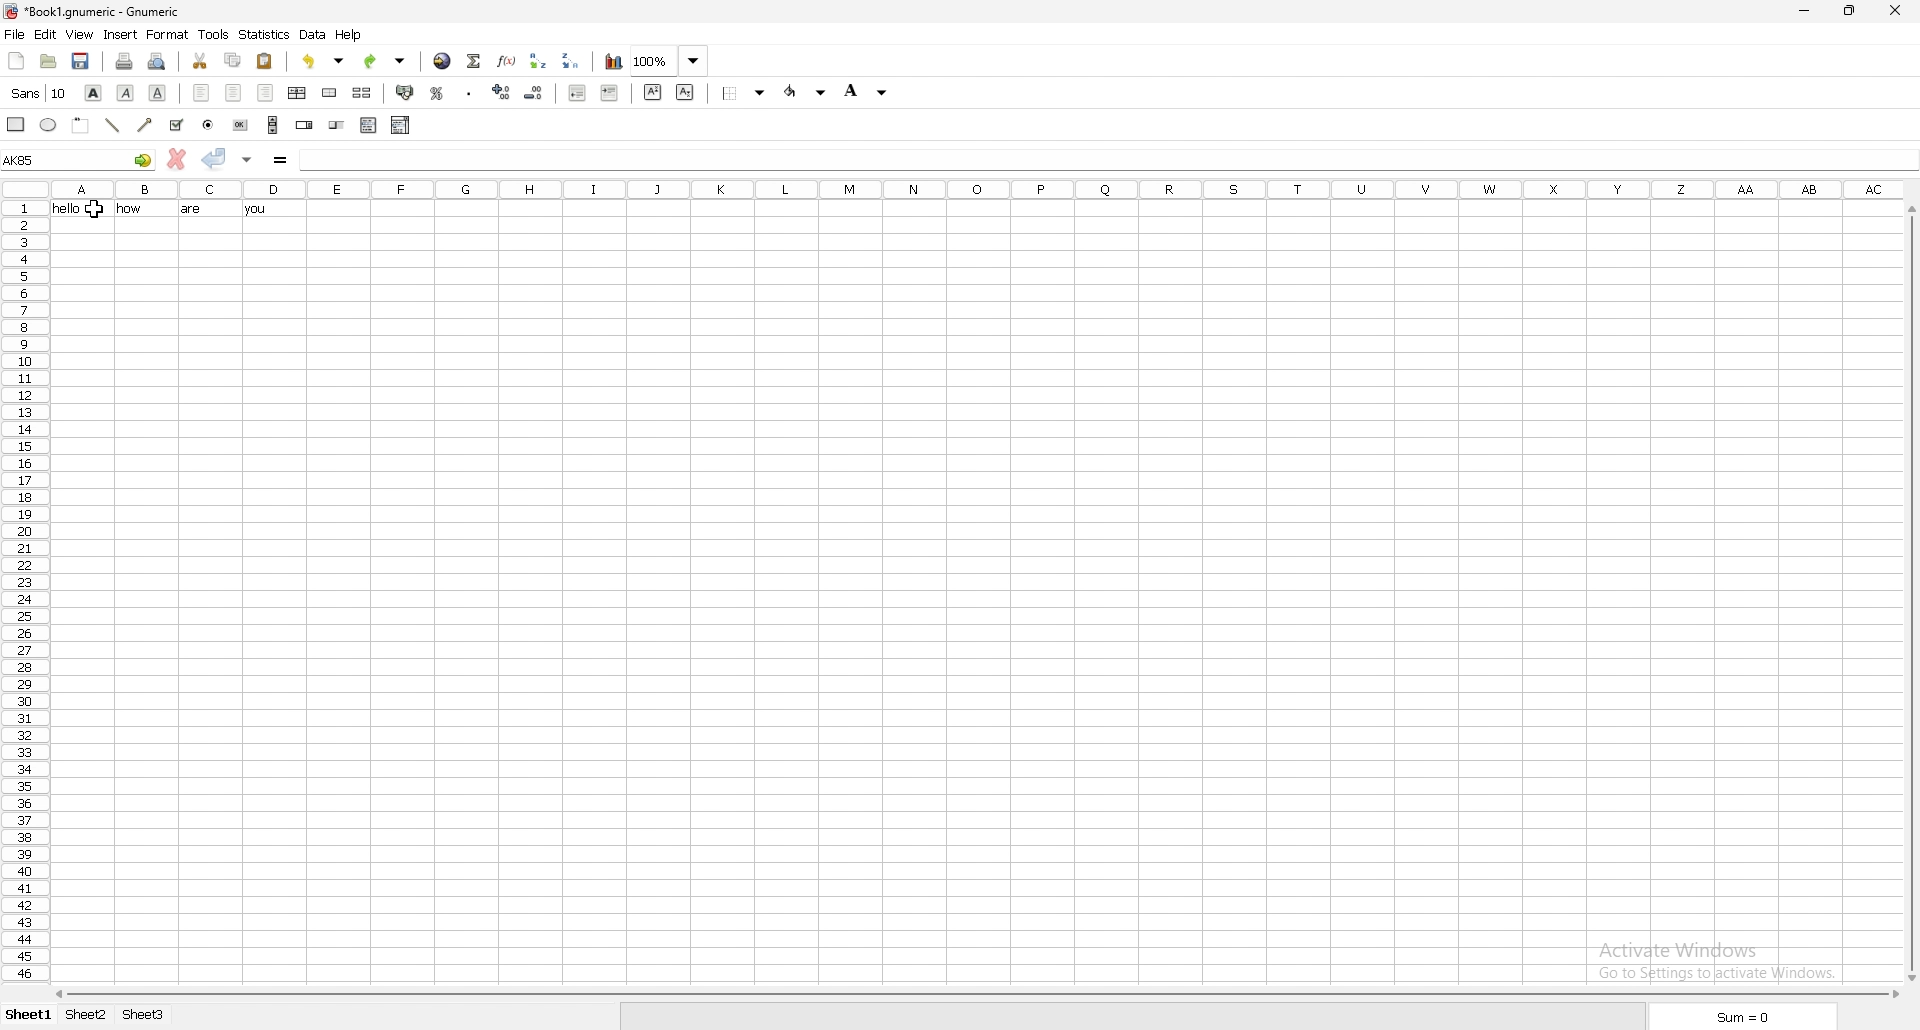 This screenshot has width=1920, height=1030. What do you see at coordinates (127, 209) in the screenshot?
I see `how` at bounding box center [127, 209].